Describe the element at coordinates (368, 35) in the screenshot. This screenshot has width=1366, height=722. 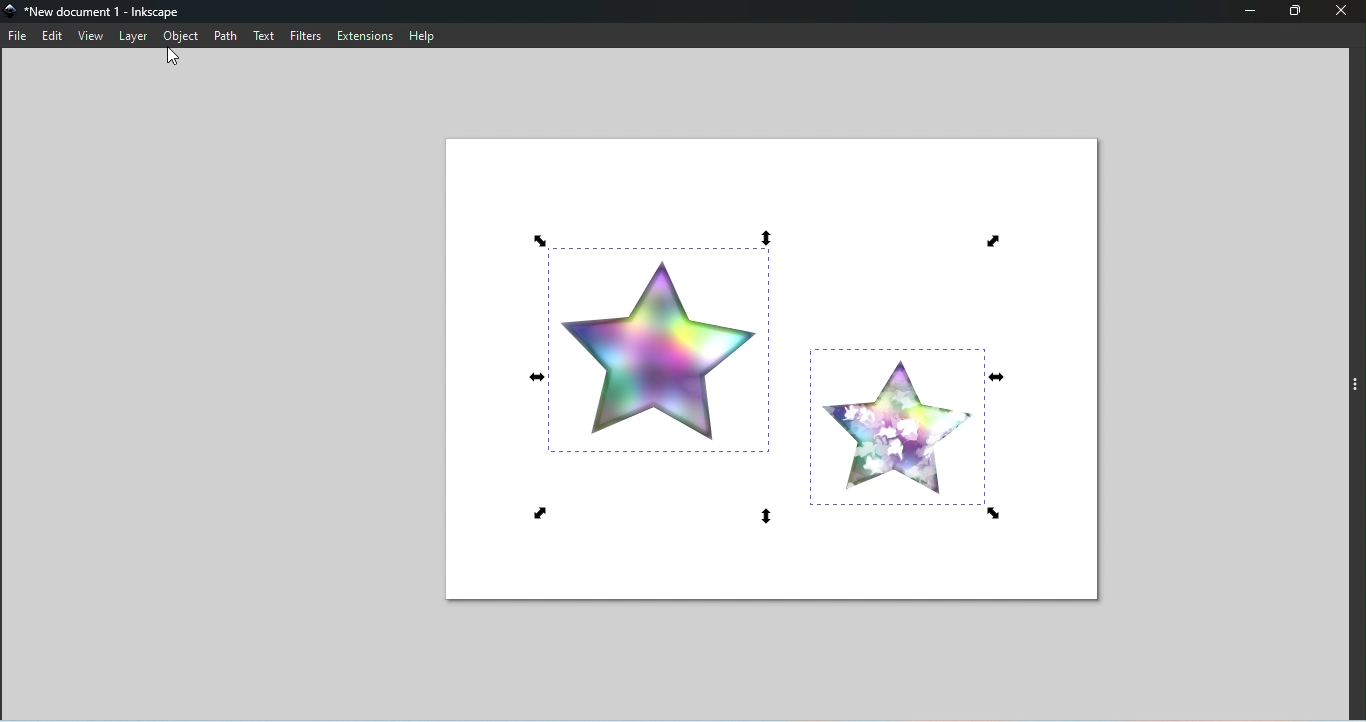
I see `Extensions` at that location.